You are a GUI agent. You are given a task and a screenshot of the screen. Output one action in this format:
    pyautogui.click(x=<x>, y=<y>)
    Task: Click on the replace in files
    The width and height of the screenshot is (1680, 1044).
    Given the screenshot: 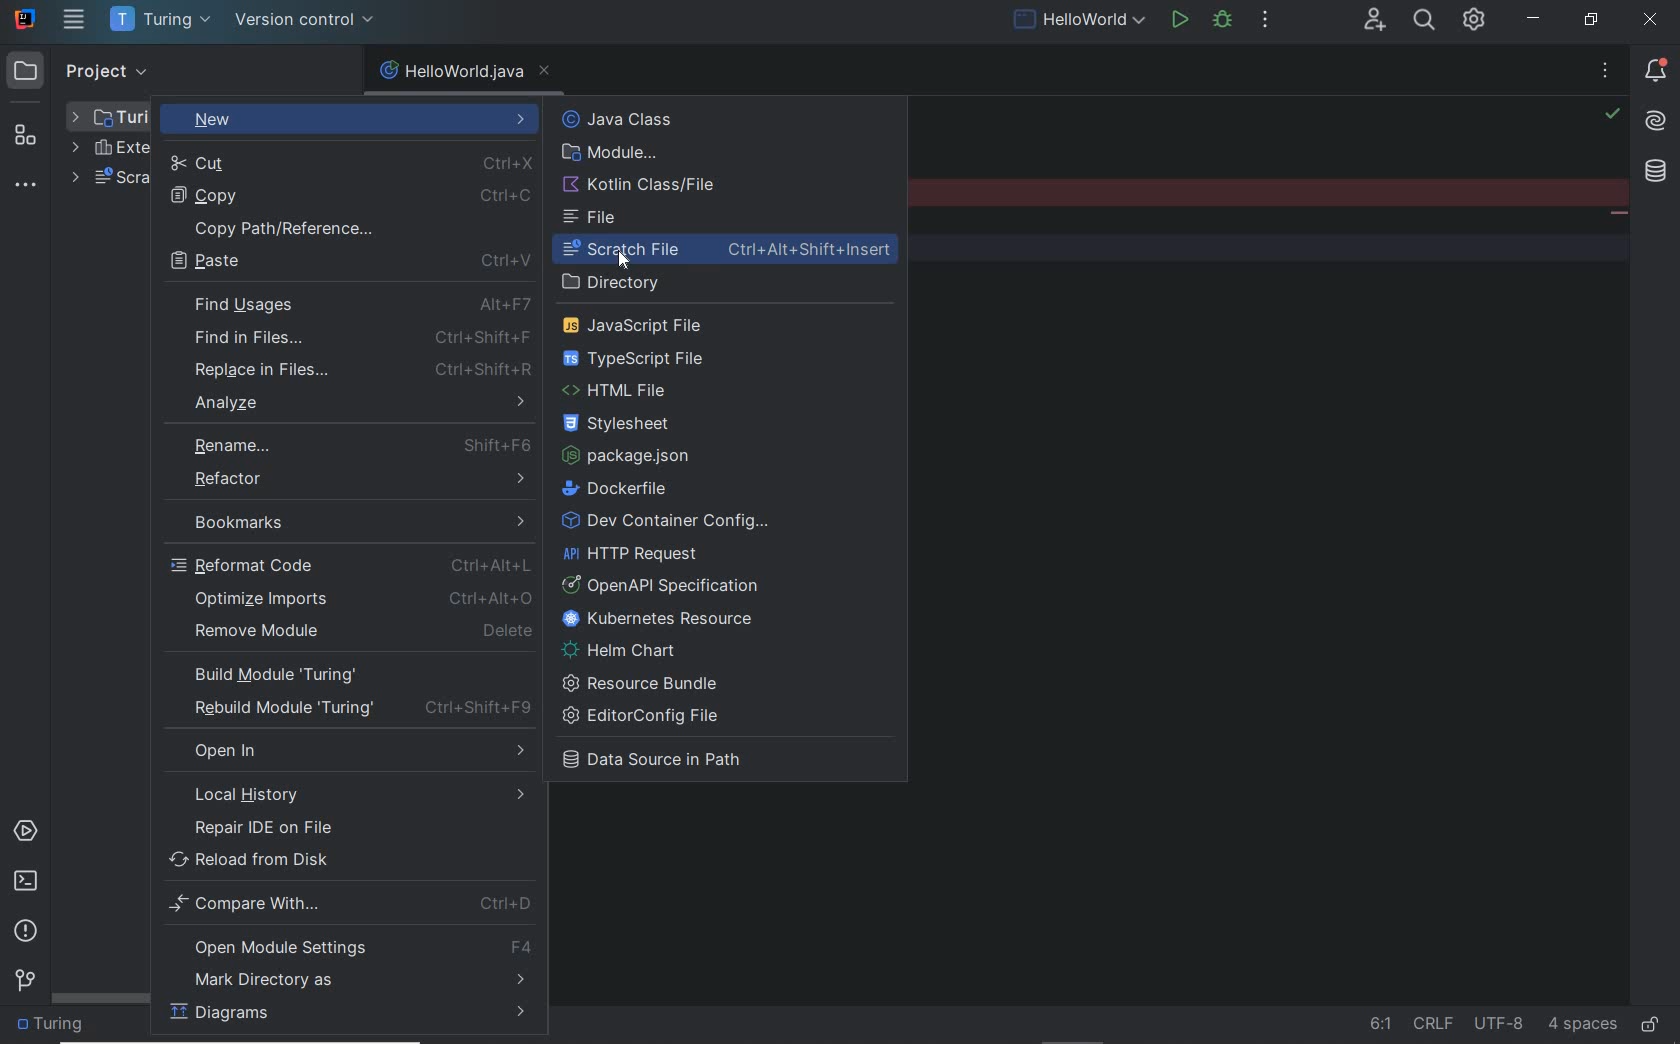 What is the action you would take?
    pyautogui.click(x=359, y=370)
    